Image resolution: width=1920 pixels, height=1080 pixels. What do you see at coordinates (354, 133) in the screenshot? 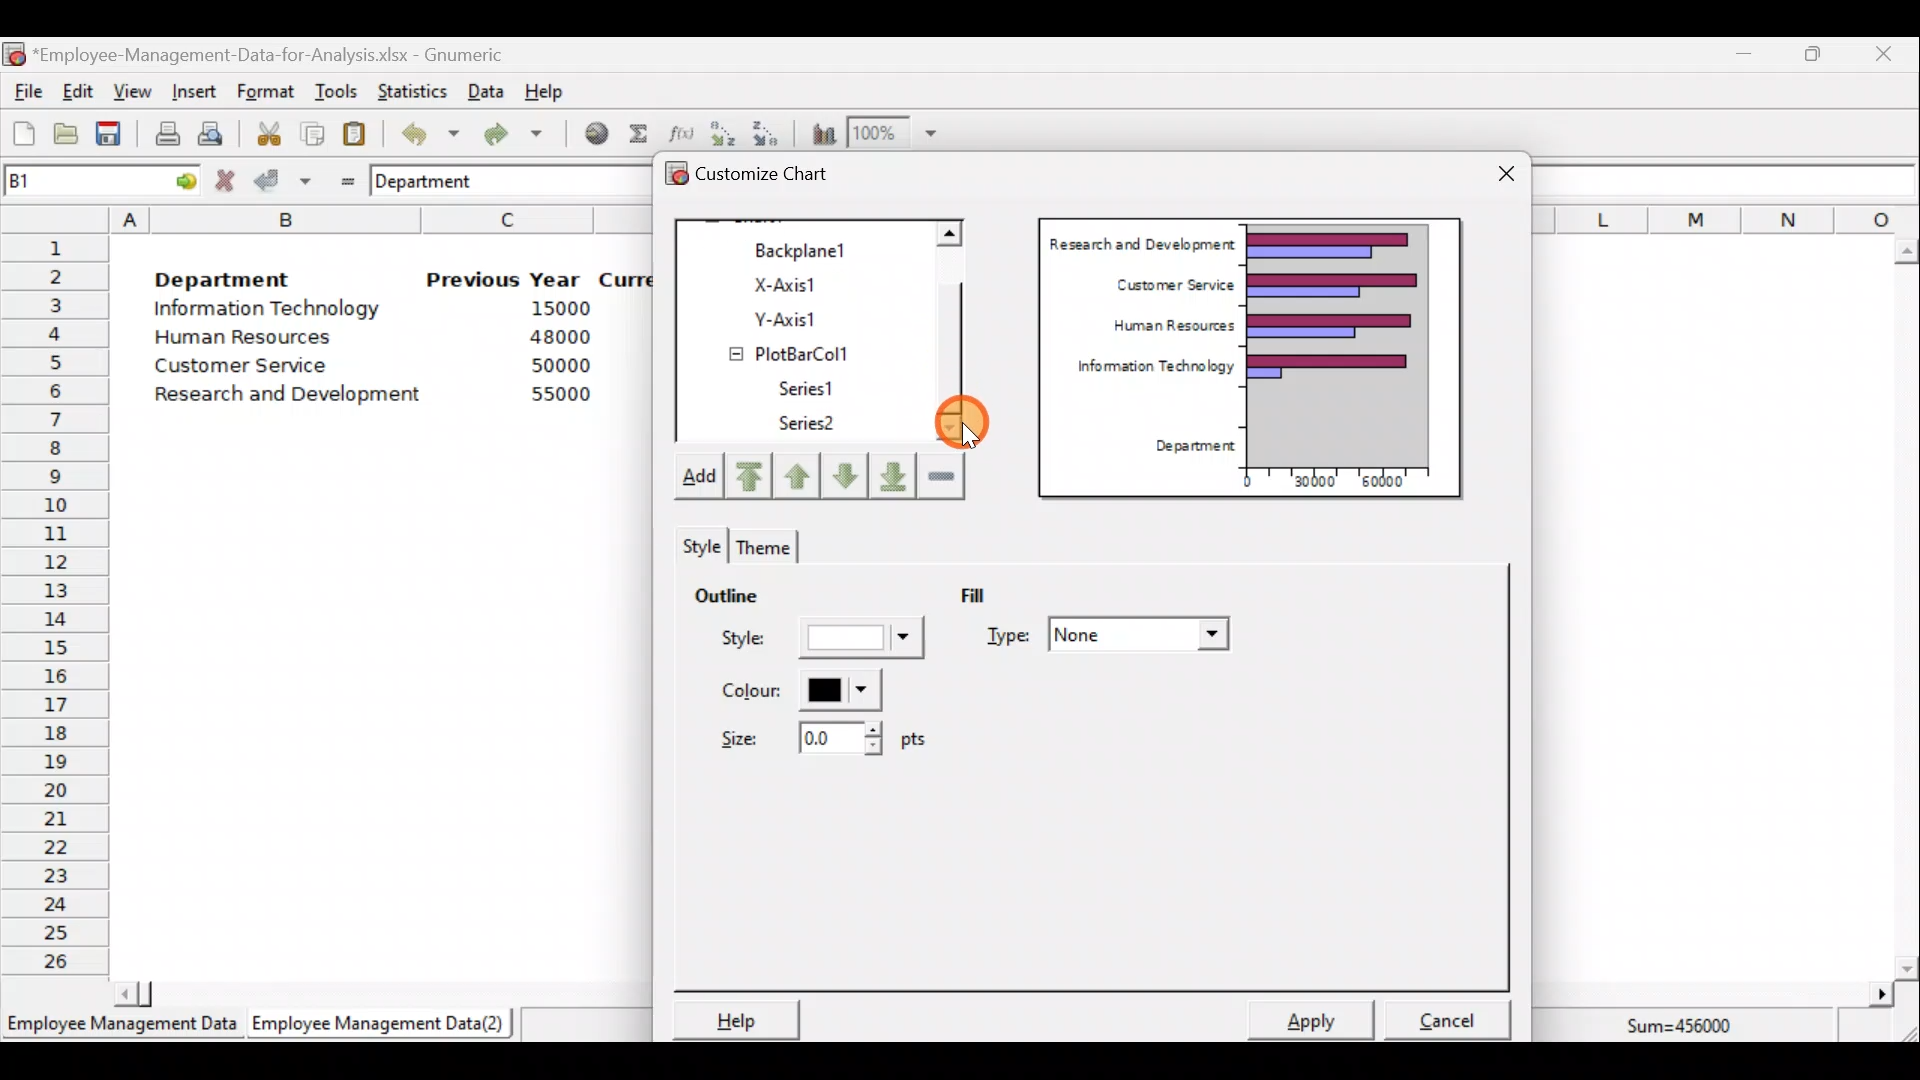
I see `Paste the clipboard` at bounding box center [354, 133].